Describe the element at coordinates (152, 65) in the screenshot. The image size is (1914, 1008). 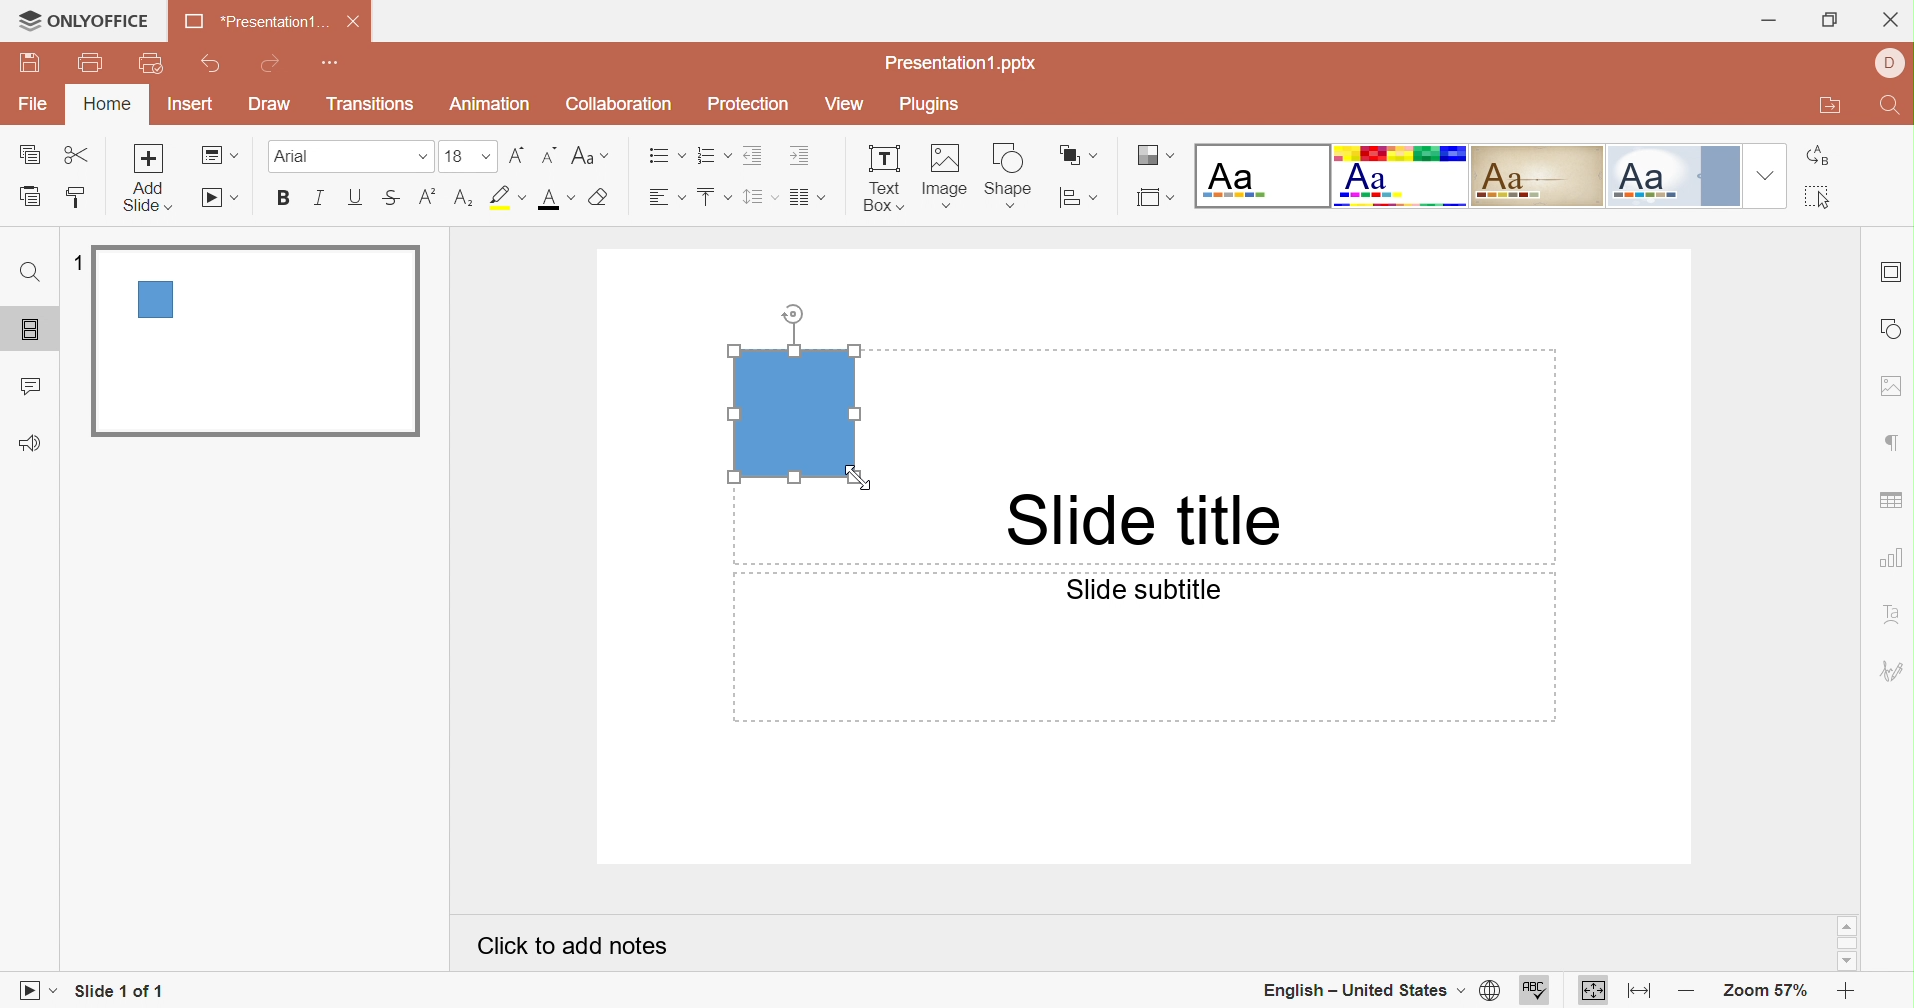
I see `Quick print` at that location.